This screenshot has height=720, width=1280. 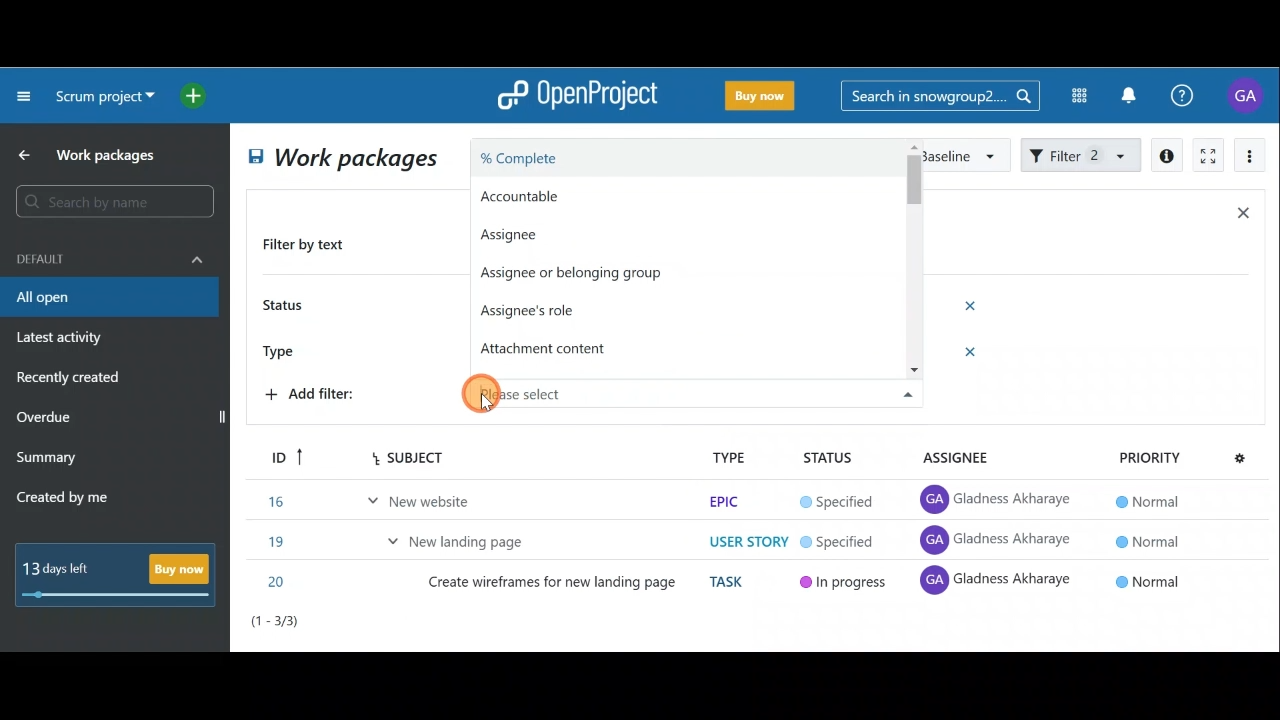 I want to click on Modules, so click(x=1073, y=96).